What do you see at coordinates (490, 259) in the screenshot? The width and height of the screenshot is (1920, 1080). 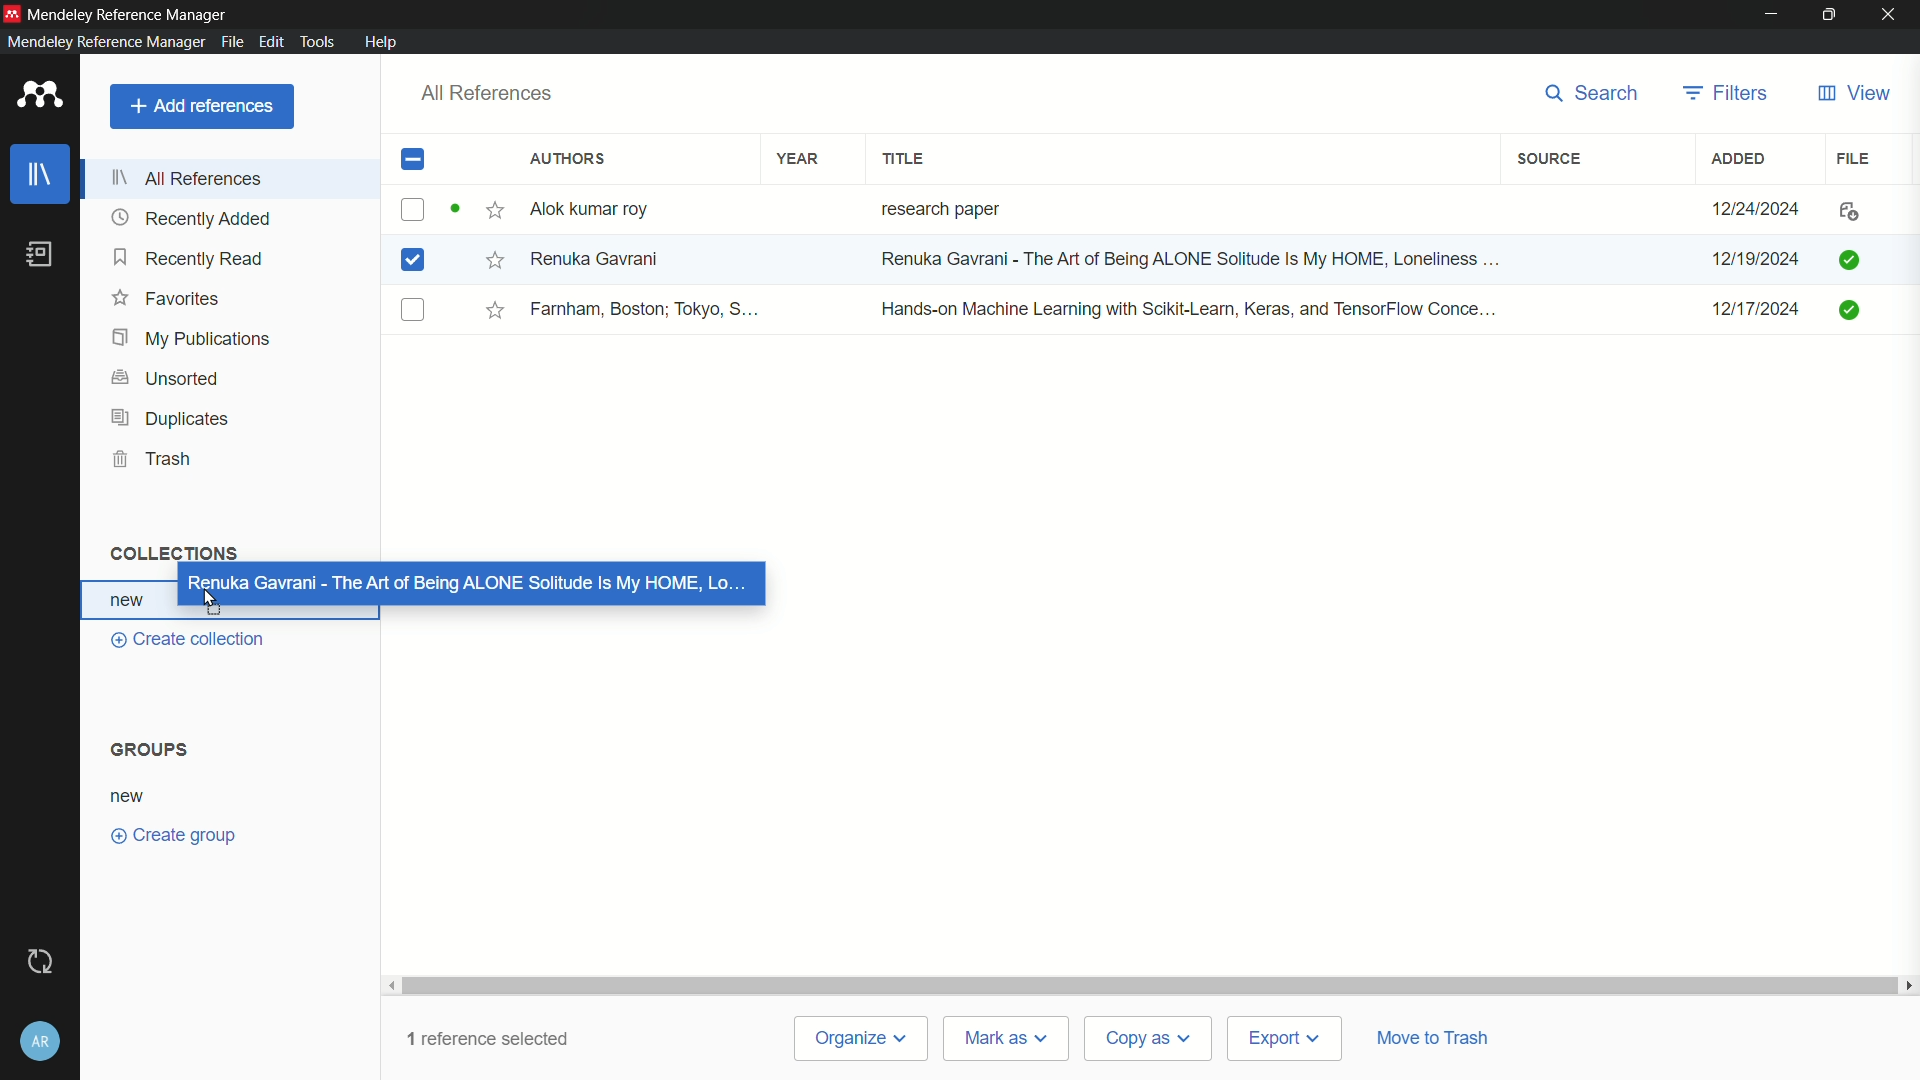 I see `Starred` at bounding box center [490, 259].